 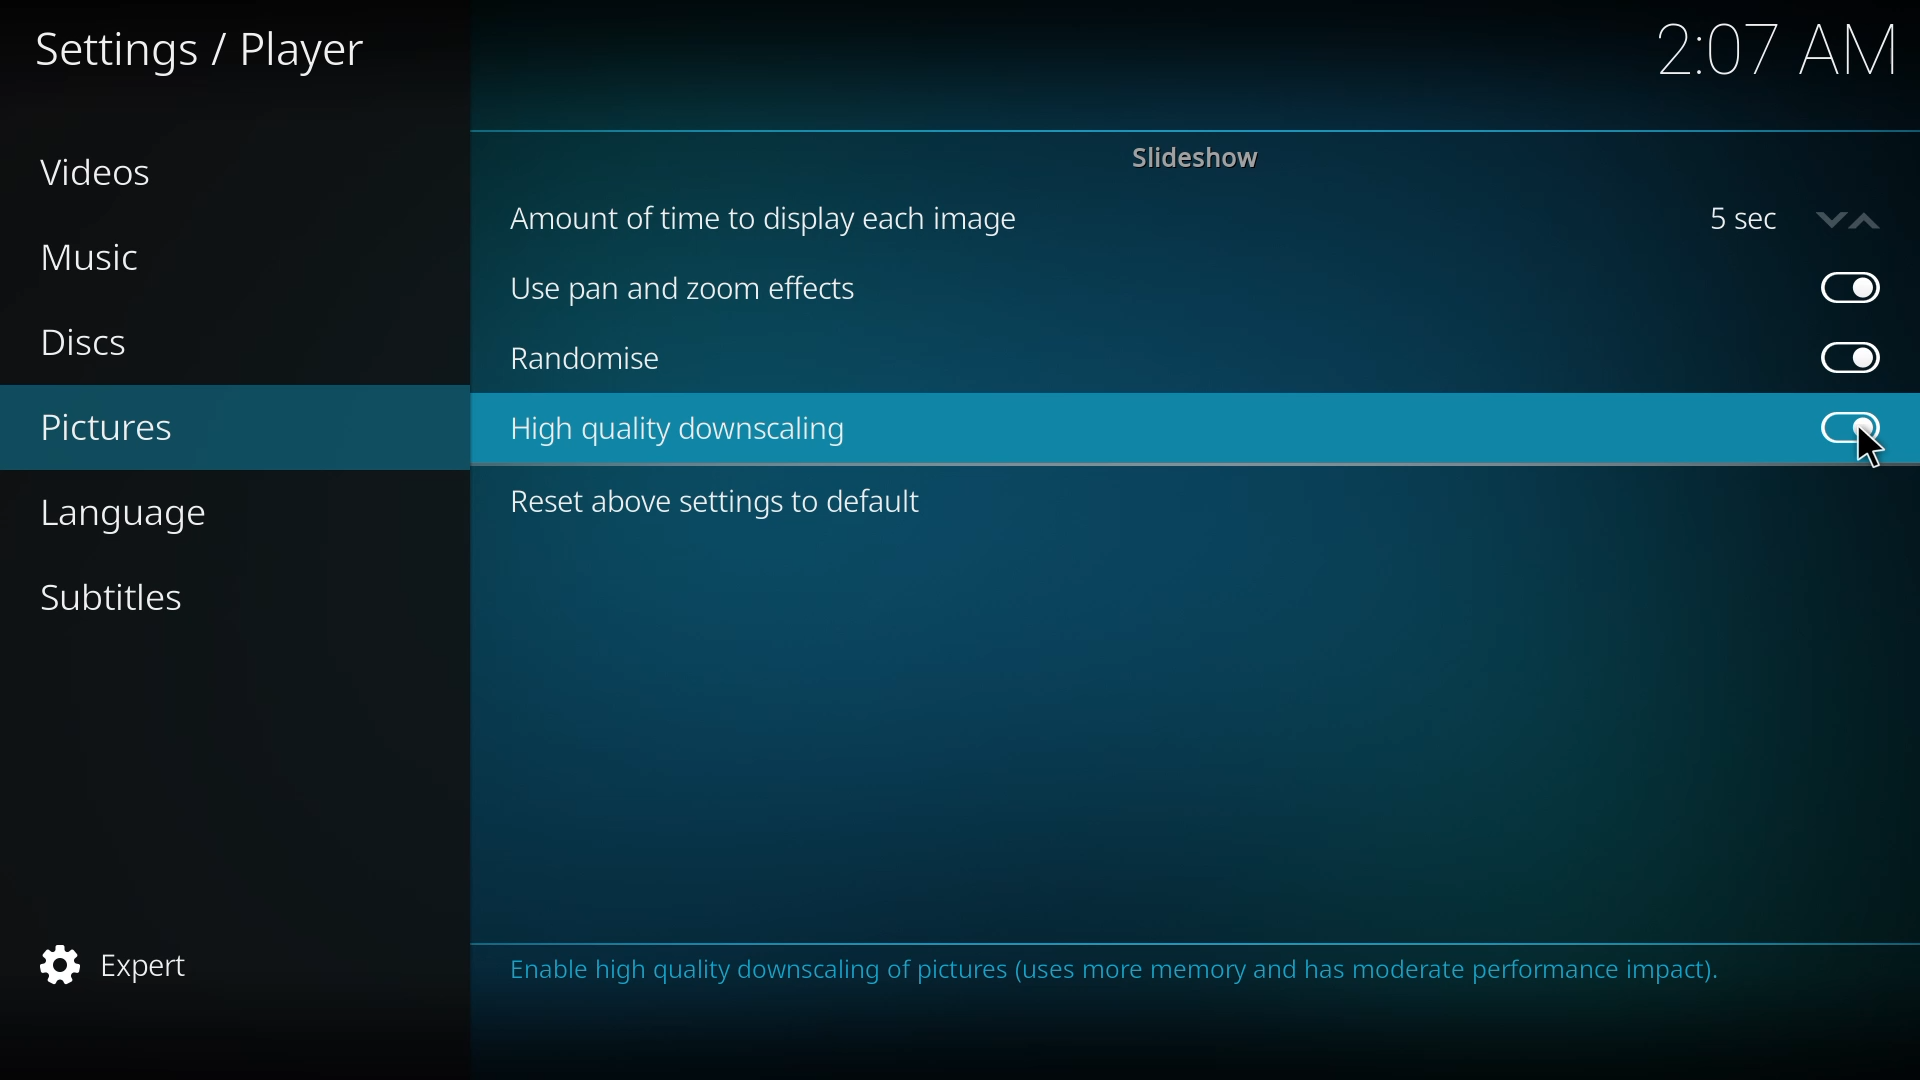 What do you see at coordinates (114, 429) in the screenshot?
I see `pictures` at bounding box center [114, 429].